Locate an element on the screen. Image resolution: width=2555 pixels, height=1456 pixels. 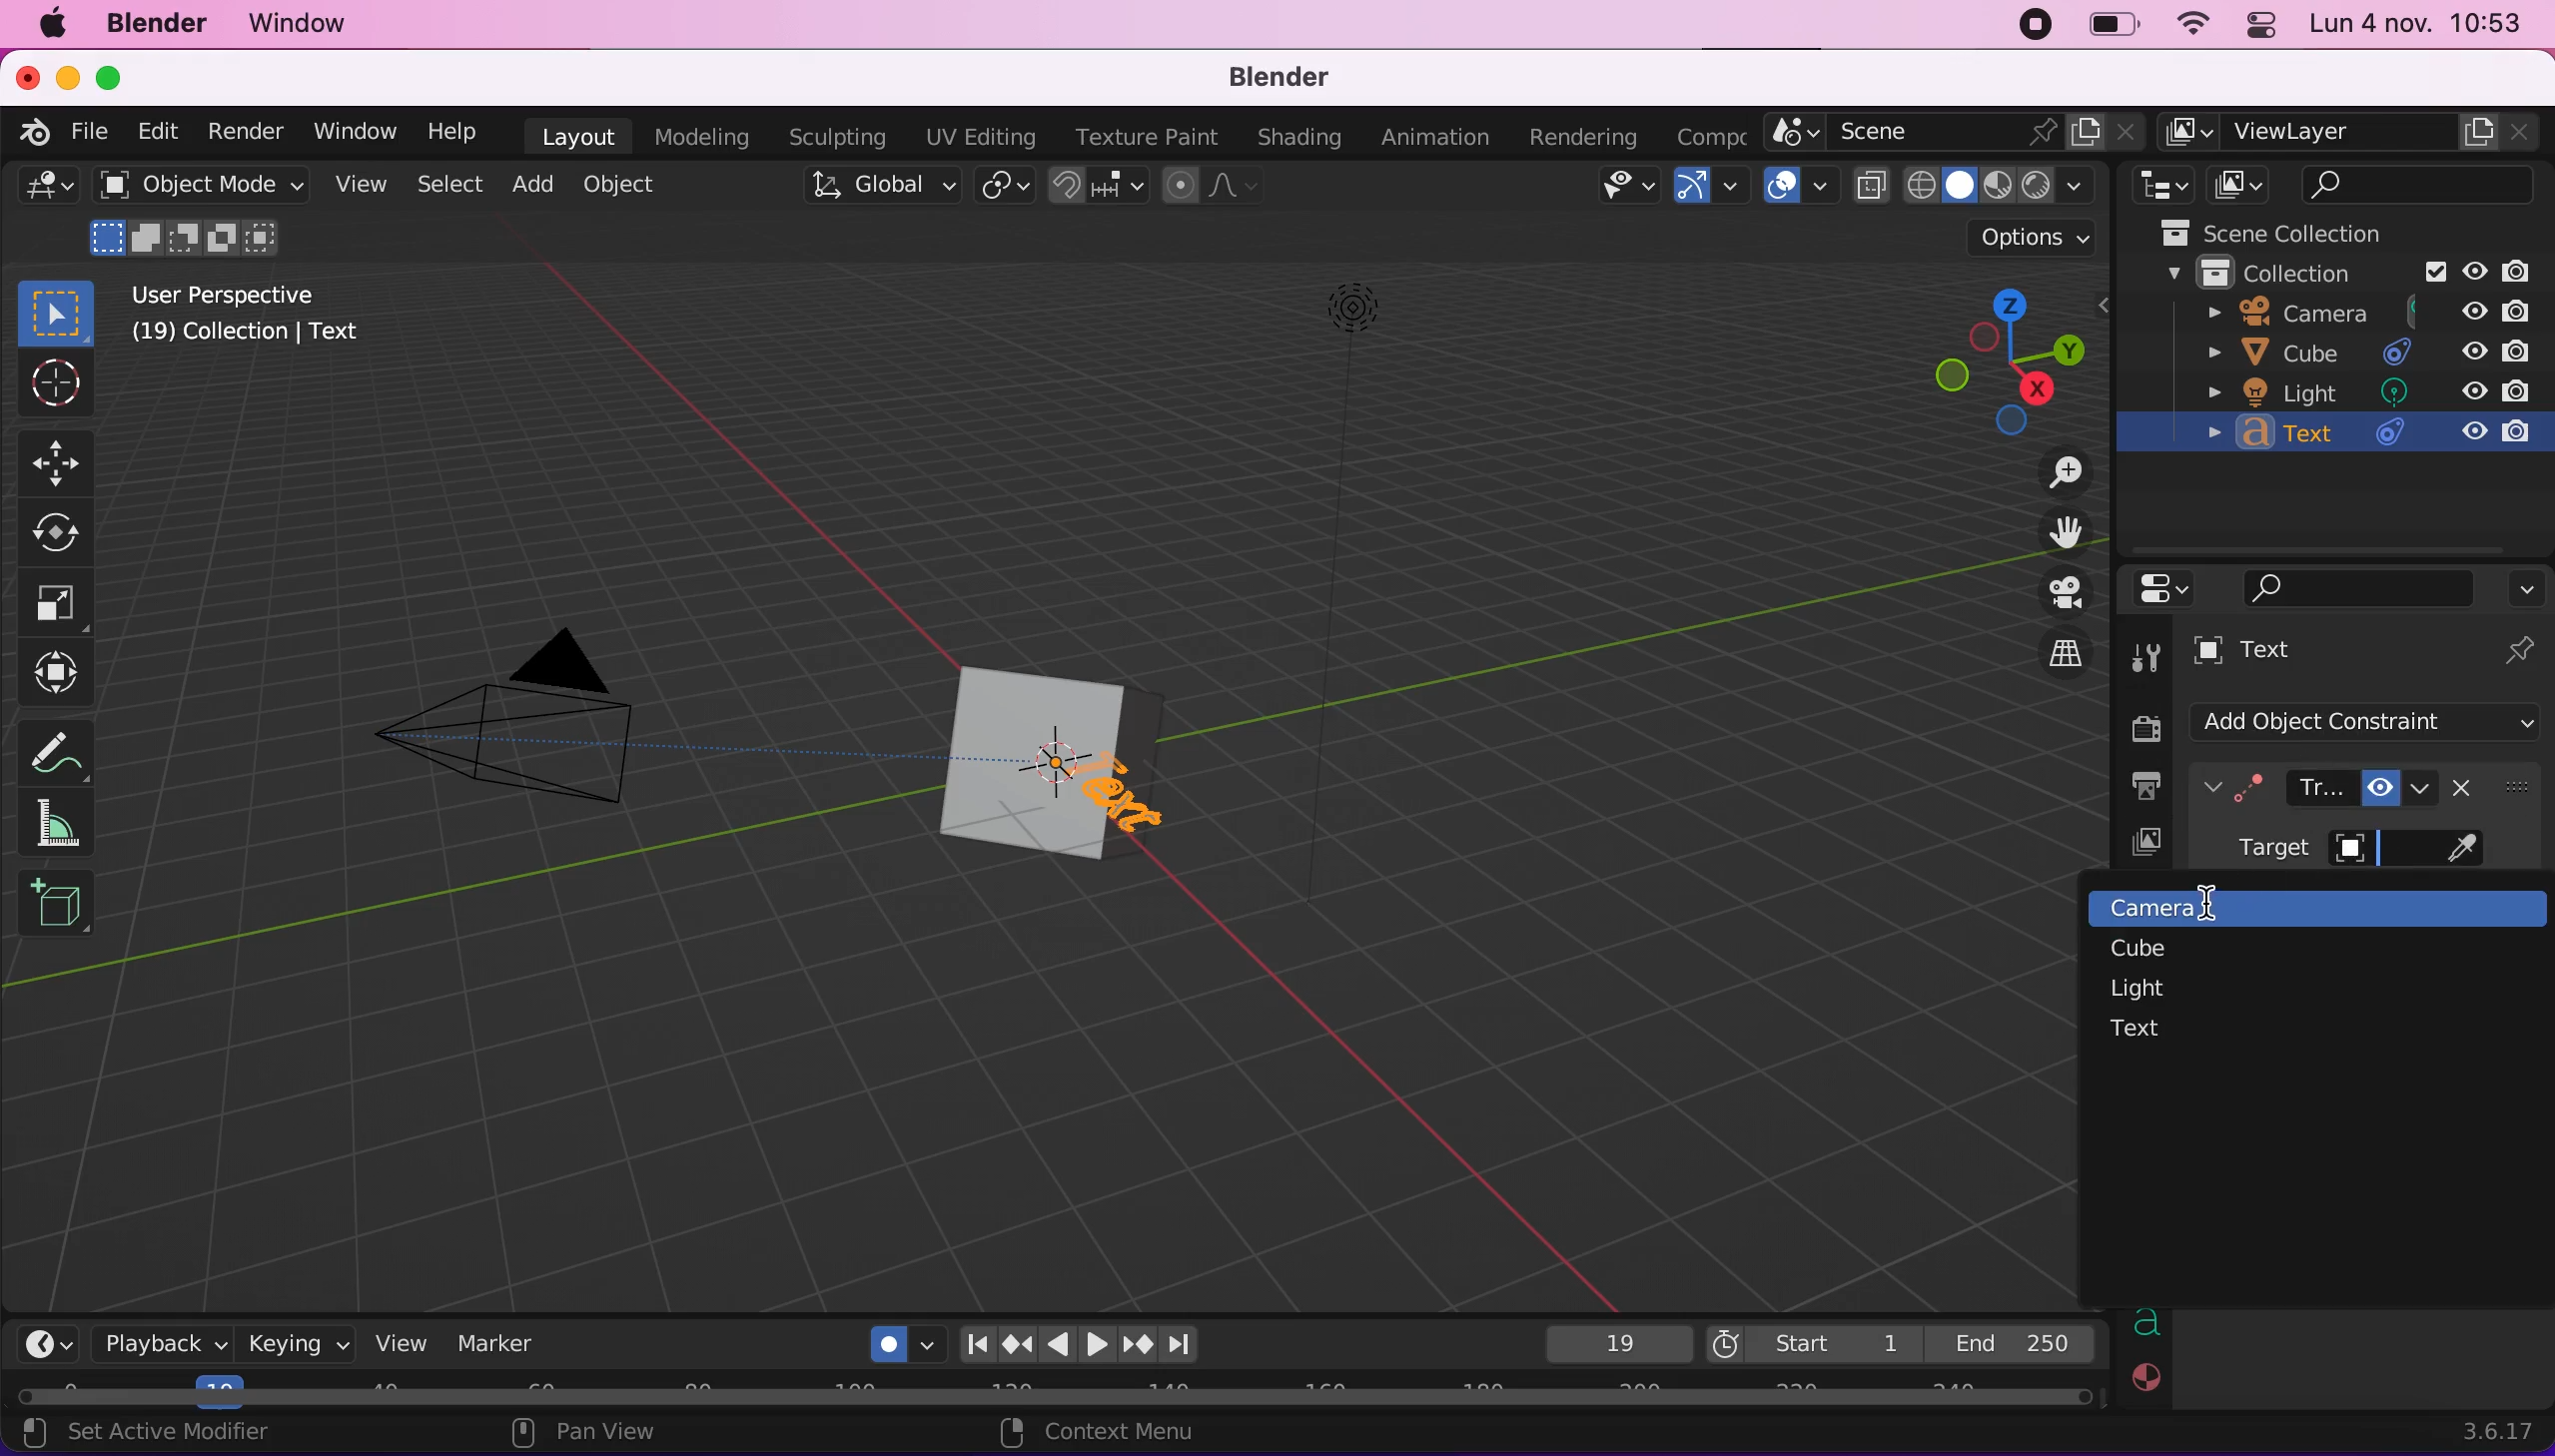
options is located at coordinates (2028, 235).